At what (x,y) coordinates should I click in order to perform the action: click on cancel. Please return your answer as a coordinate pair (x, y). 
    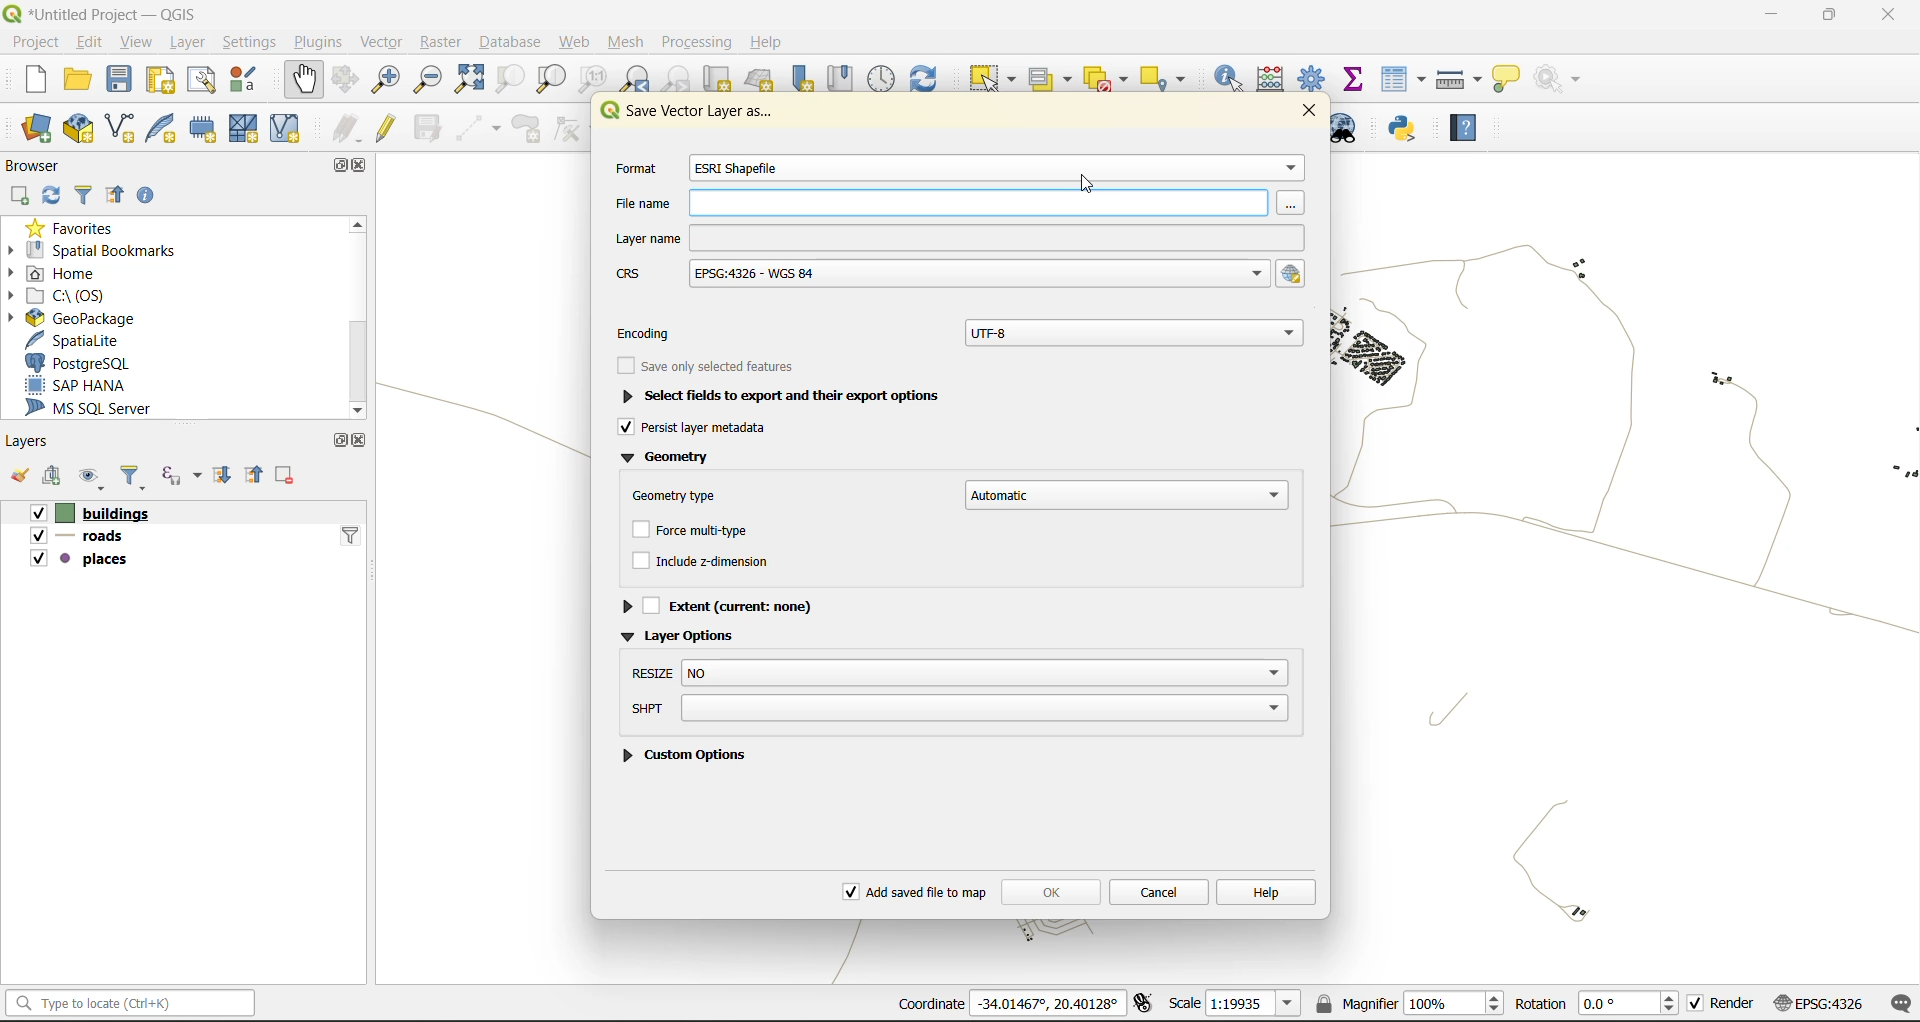
    Looking at the image, I should click on (1158, 890).